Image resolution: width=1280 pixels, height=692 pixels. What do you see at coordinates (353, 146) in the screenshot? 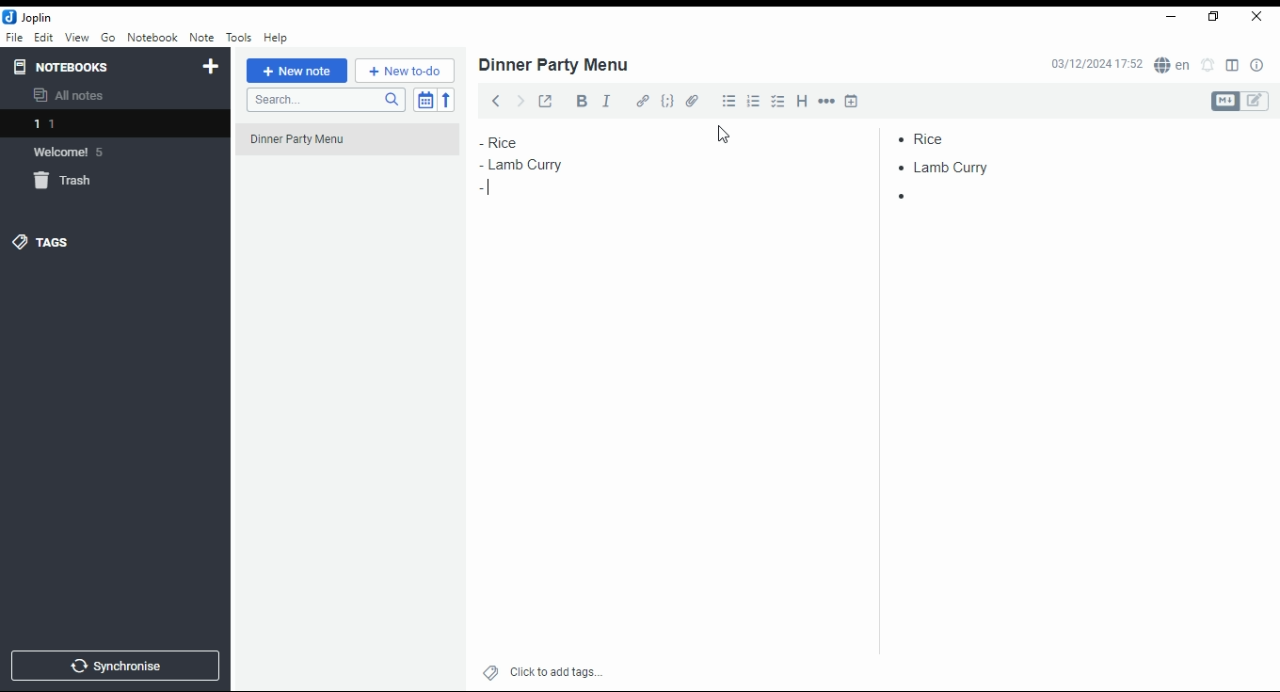
I see `dinner party menu` at bounding box center [353, 146].